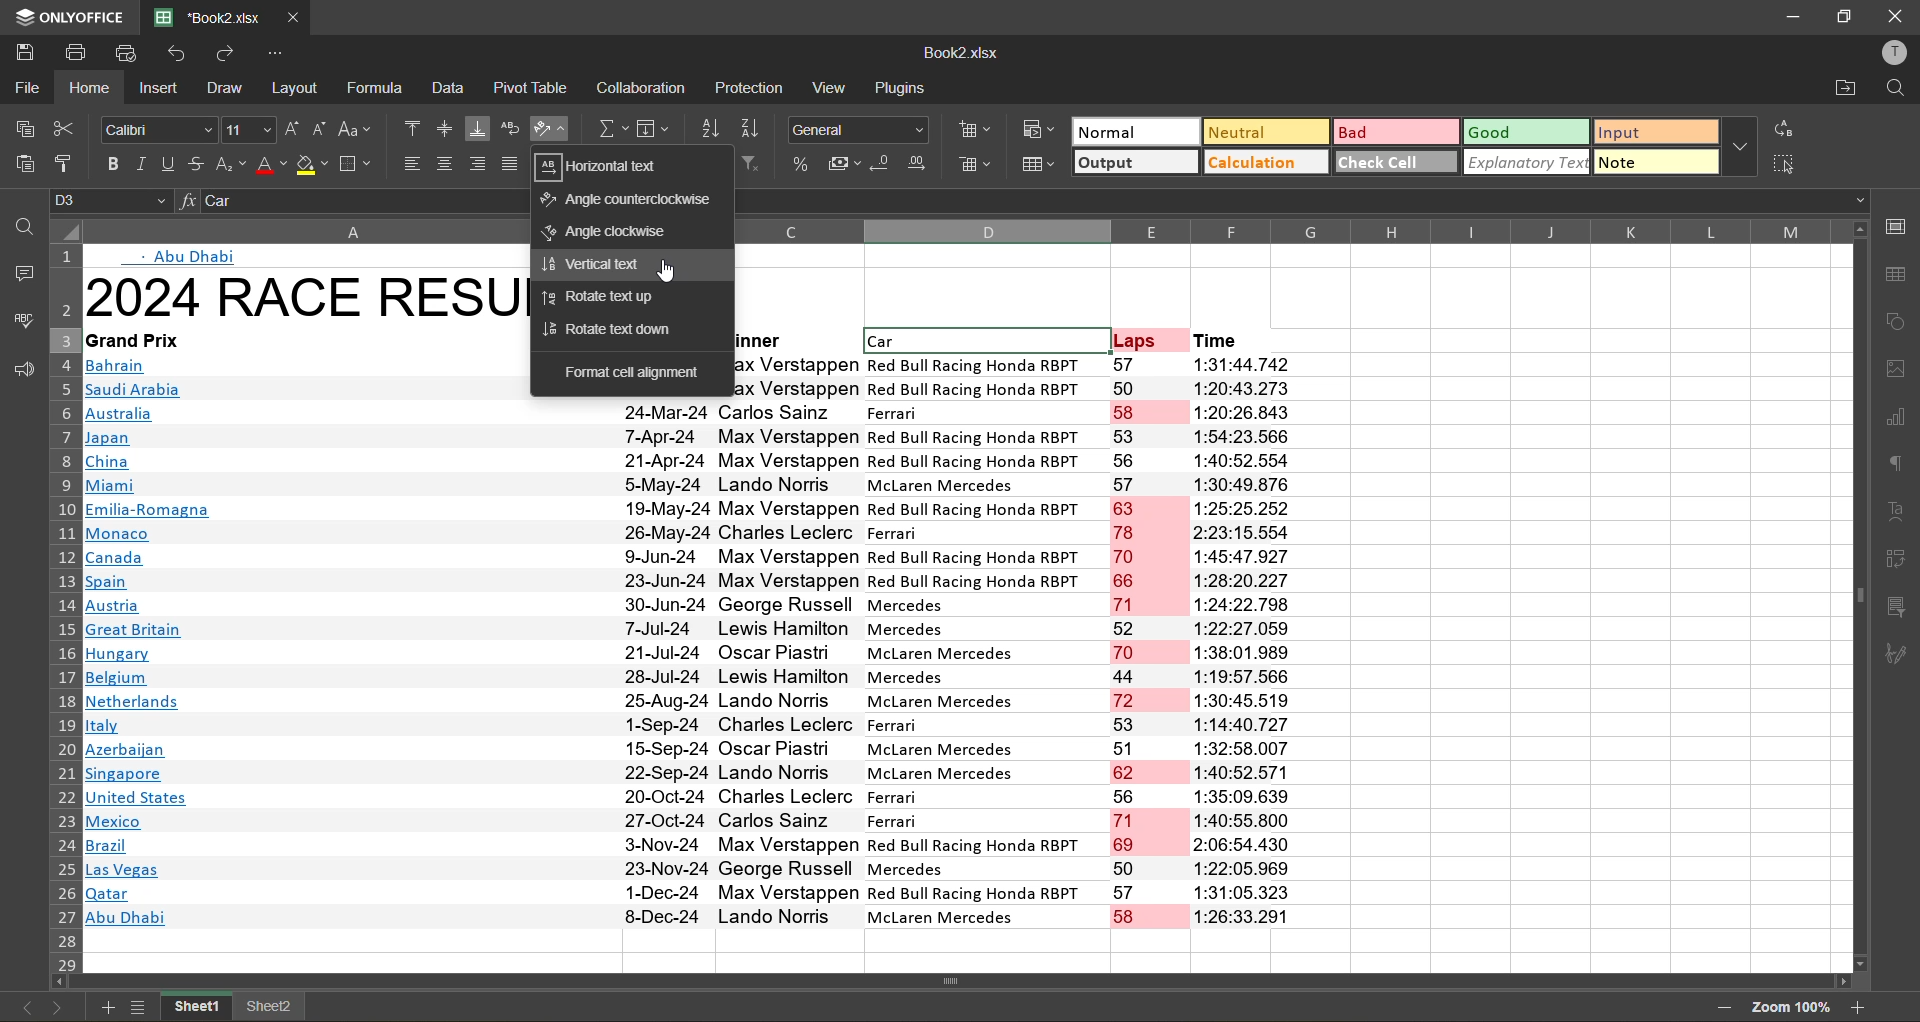 The height and width of the screenshot is (1022, 1920). Describe the element at coordinates (1268, 164) in the screenshot. I see `calculation` at that location.